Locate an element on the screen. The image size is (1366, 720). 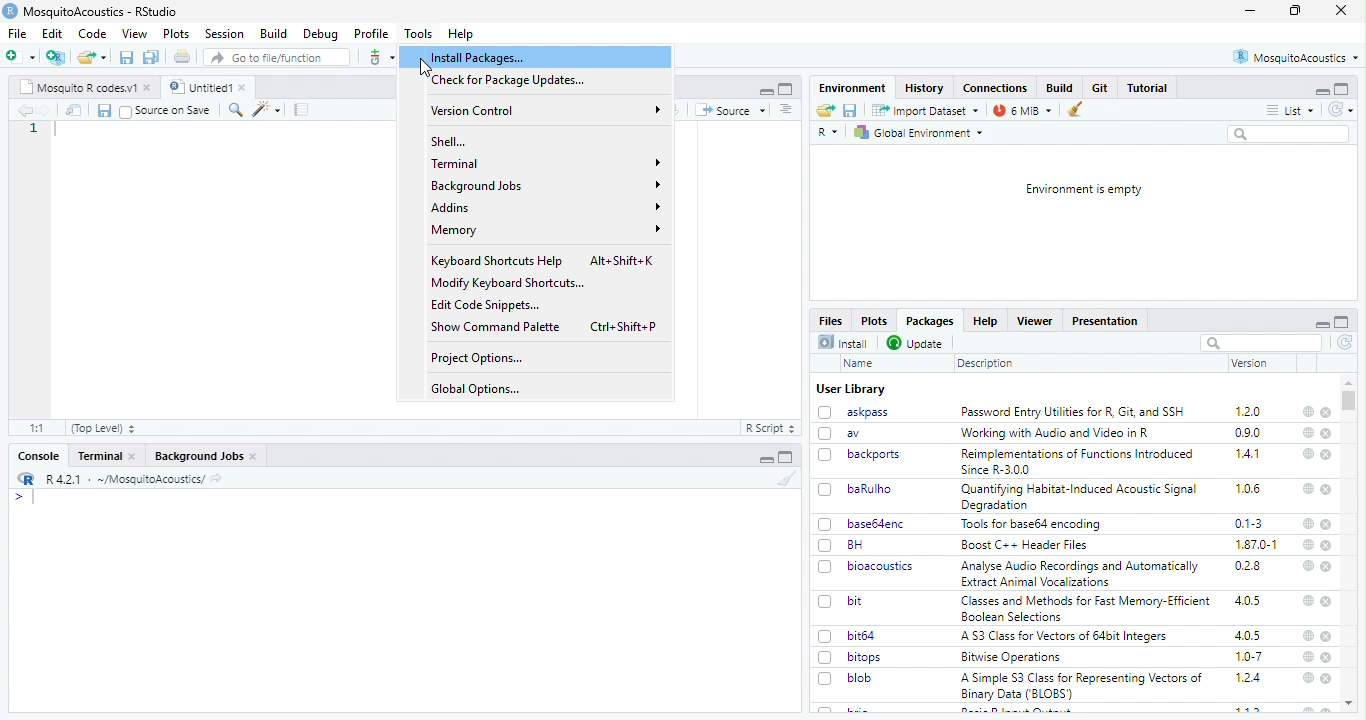
checkbox is located at coordinates (826, 546).